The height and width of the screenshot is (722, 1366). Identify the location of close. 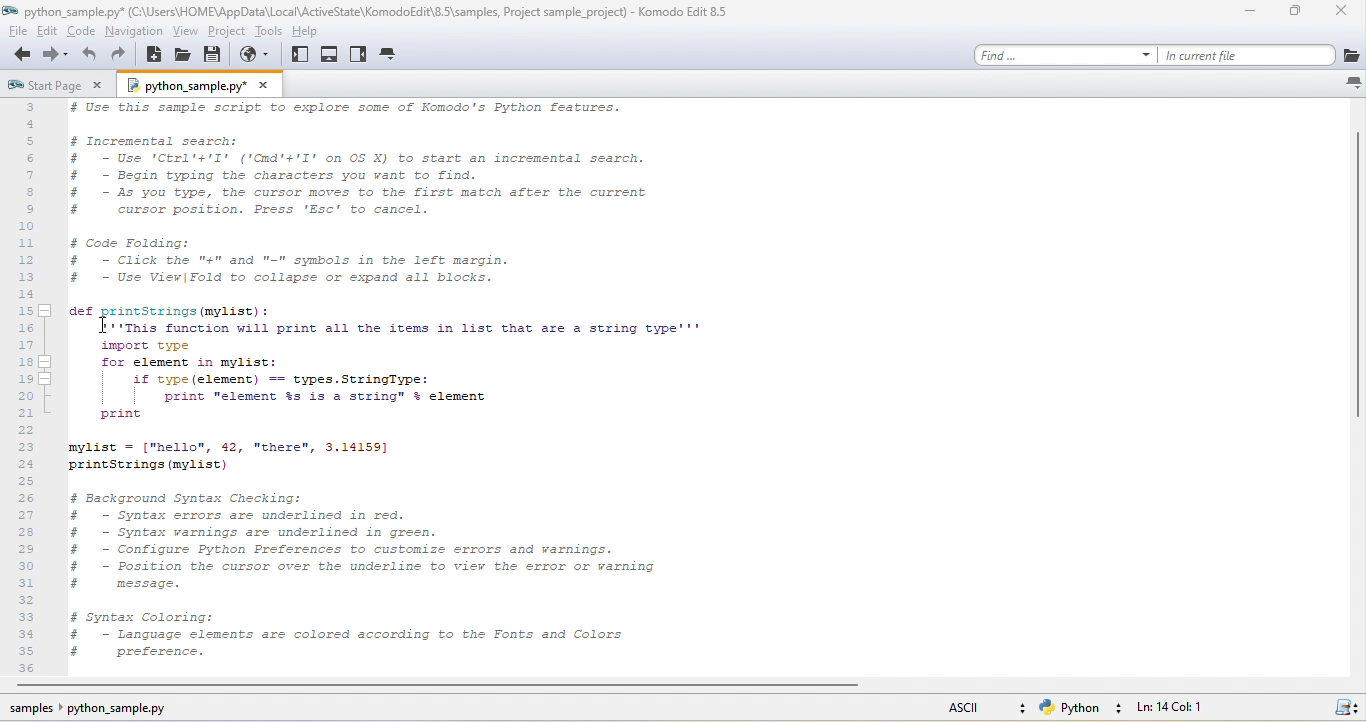
(264, 85).